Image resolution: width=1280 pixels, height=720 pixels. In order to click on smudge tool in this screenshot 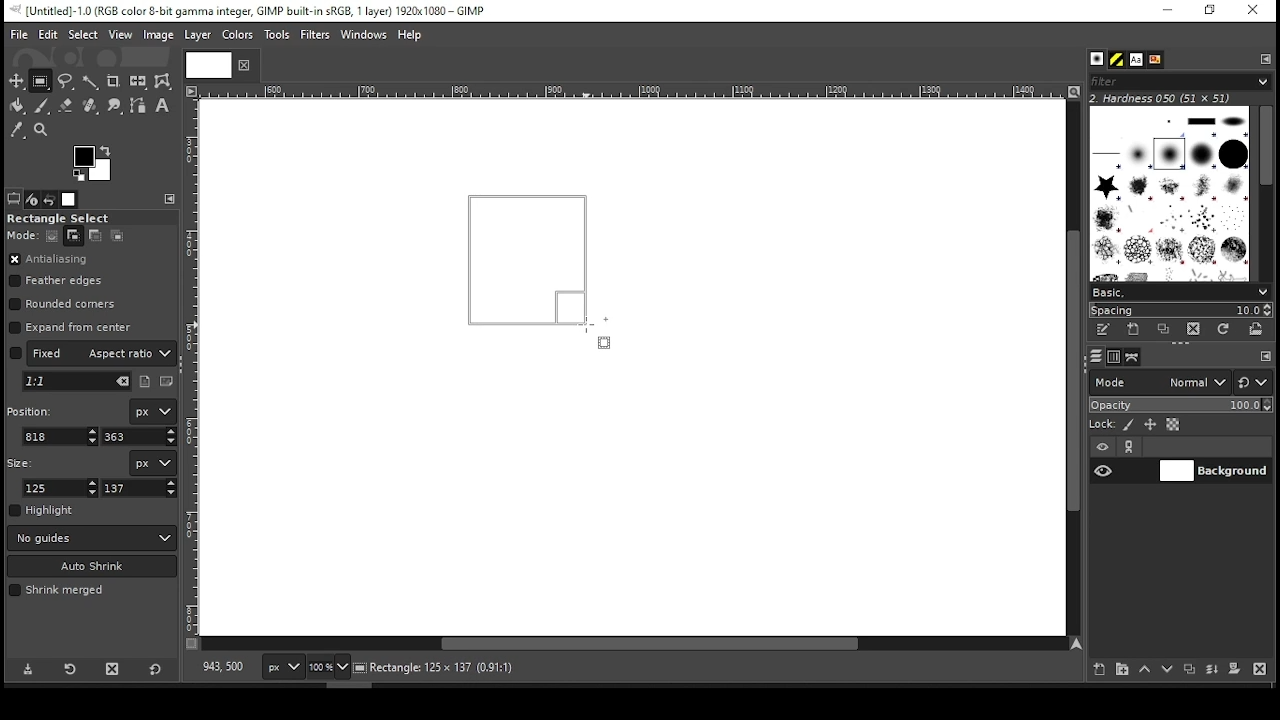, I will do `click(116, 106)`.